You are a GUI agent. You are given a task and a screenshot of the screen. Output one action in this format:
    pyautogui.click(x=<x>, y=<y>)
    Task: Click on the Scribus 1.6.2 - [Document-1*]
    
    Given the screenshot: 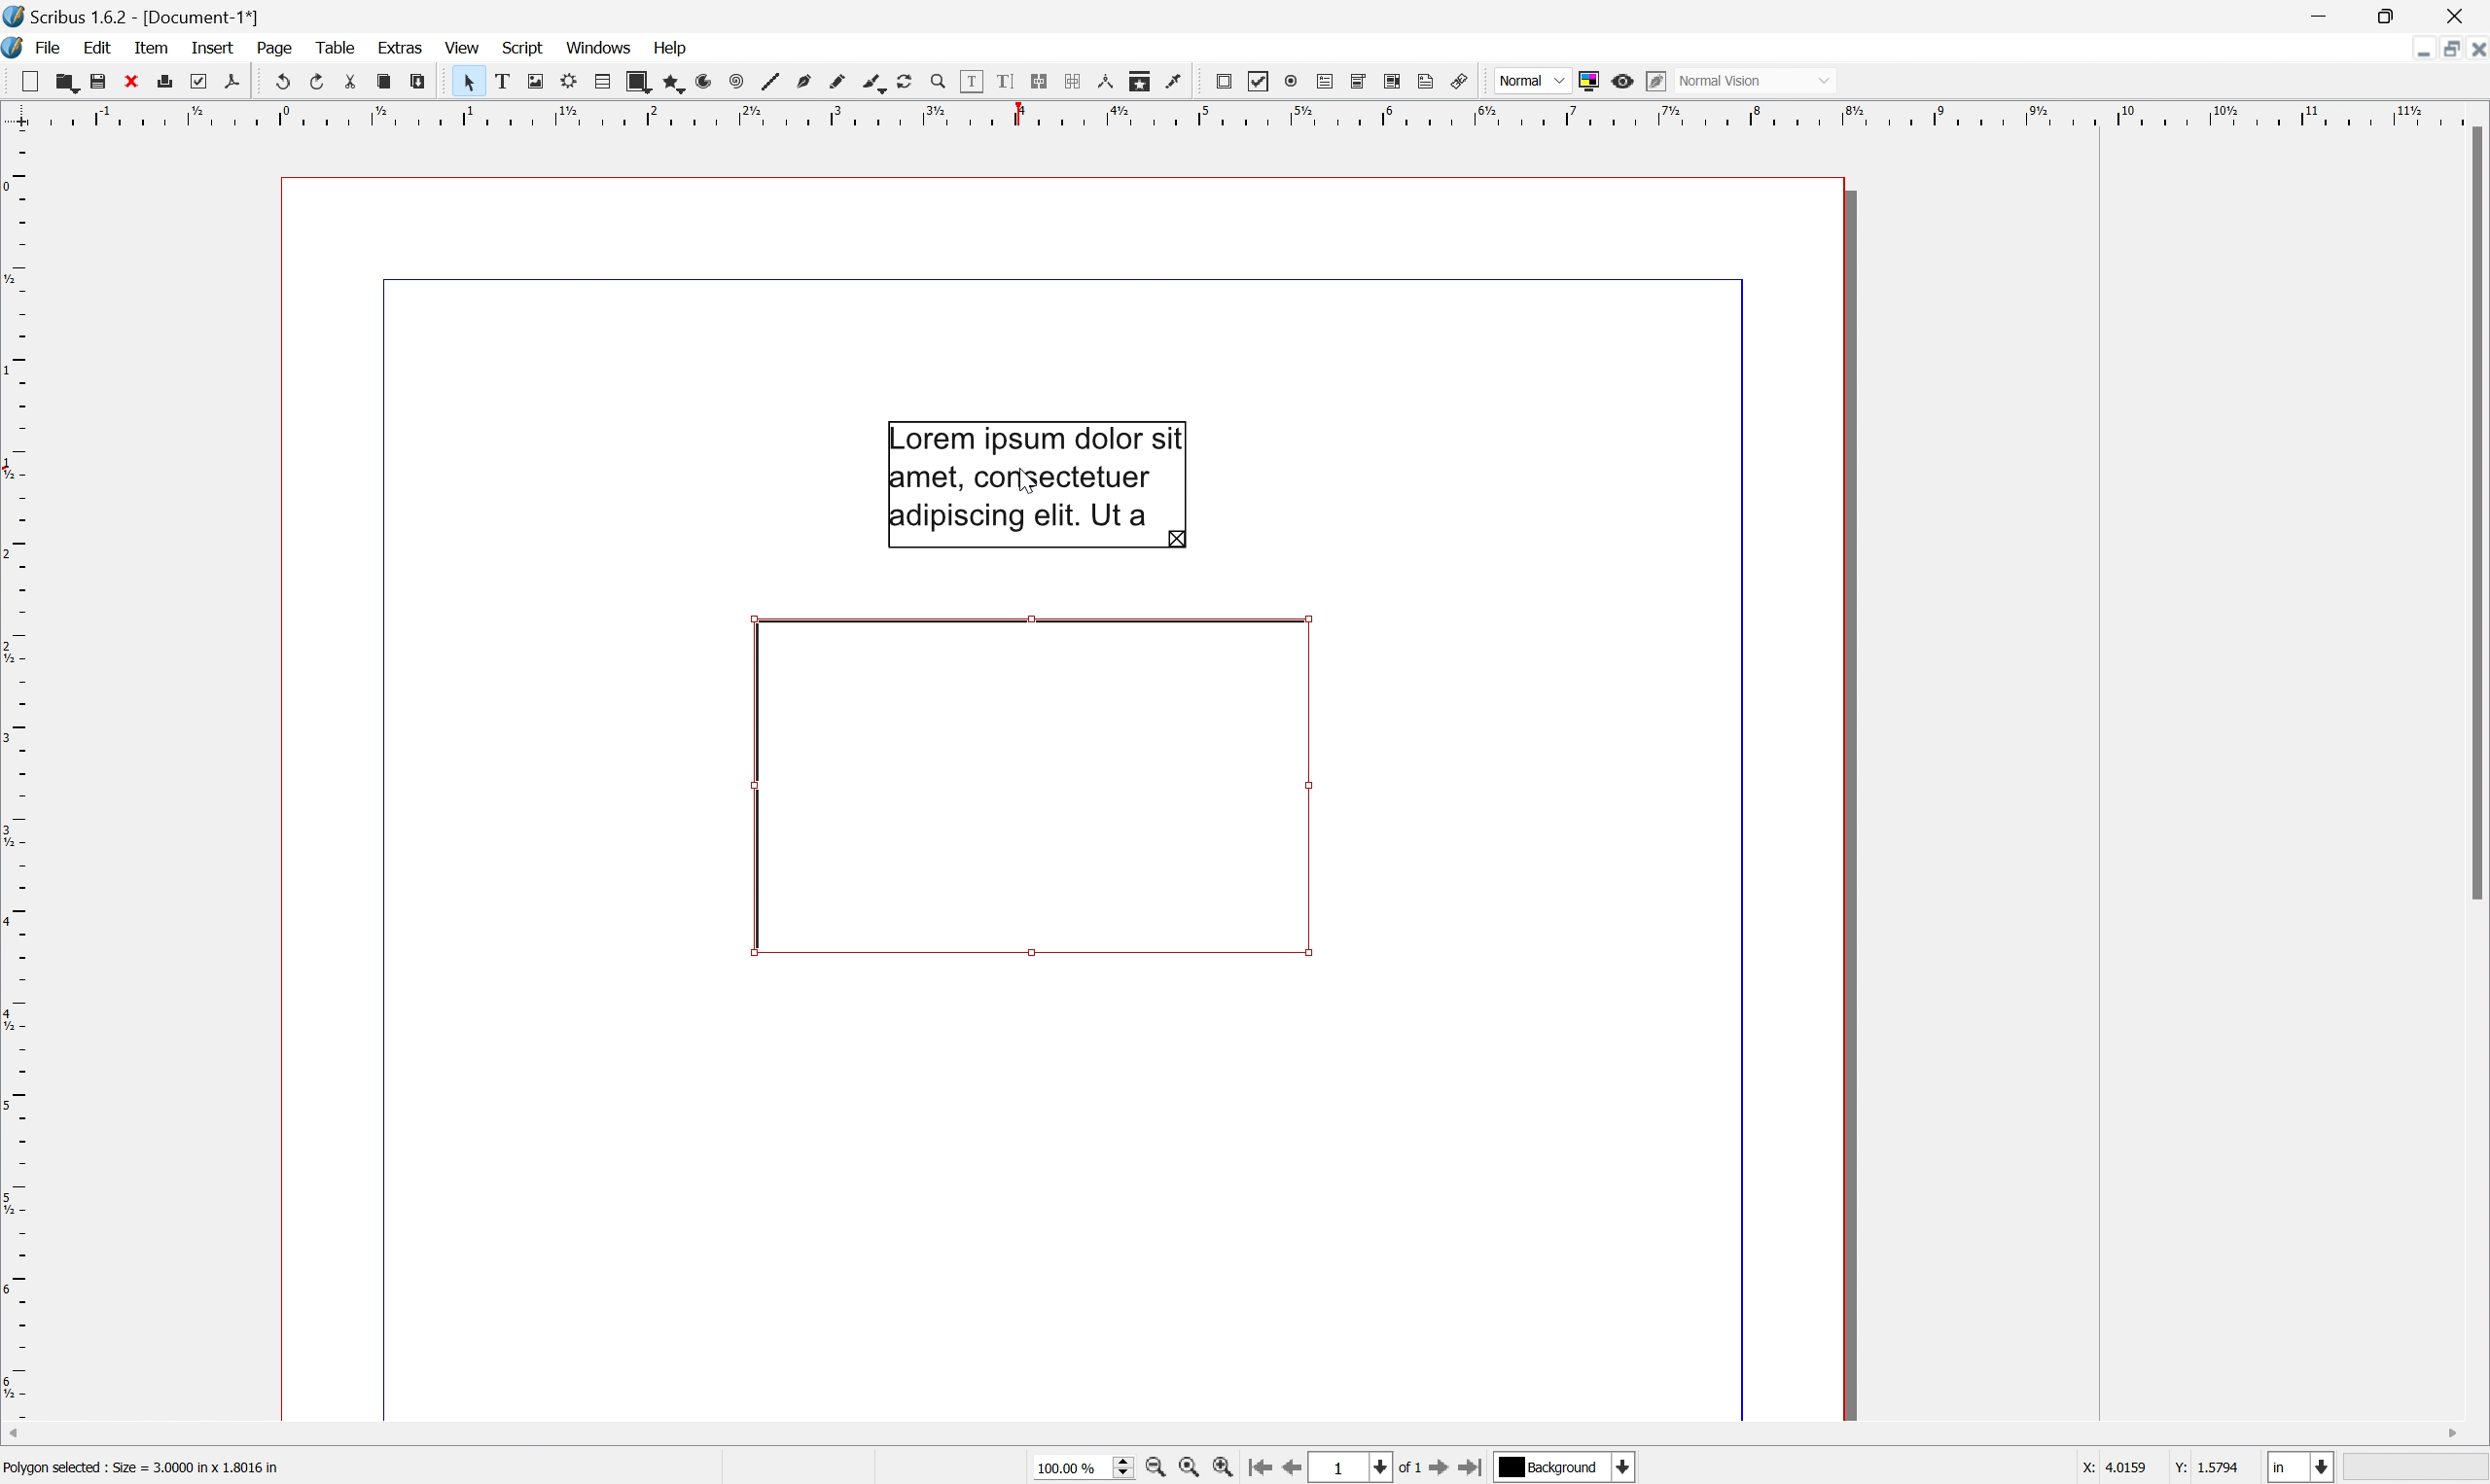 What is the action you would take?
    pyautogui.click(x=128, y=18)
    